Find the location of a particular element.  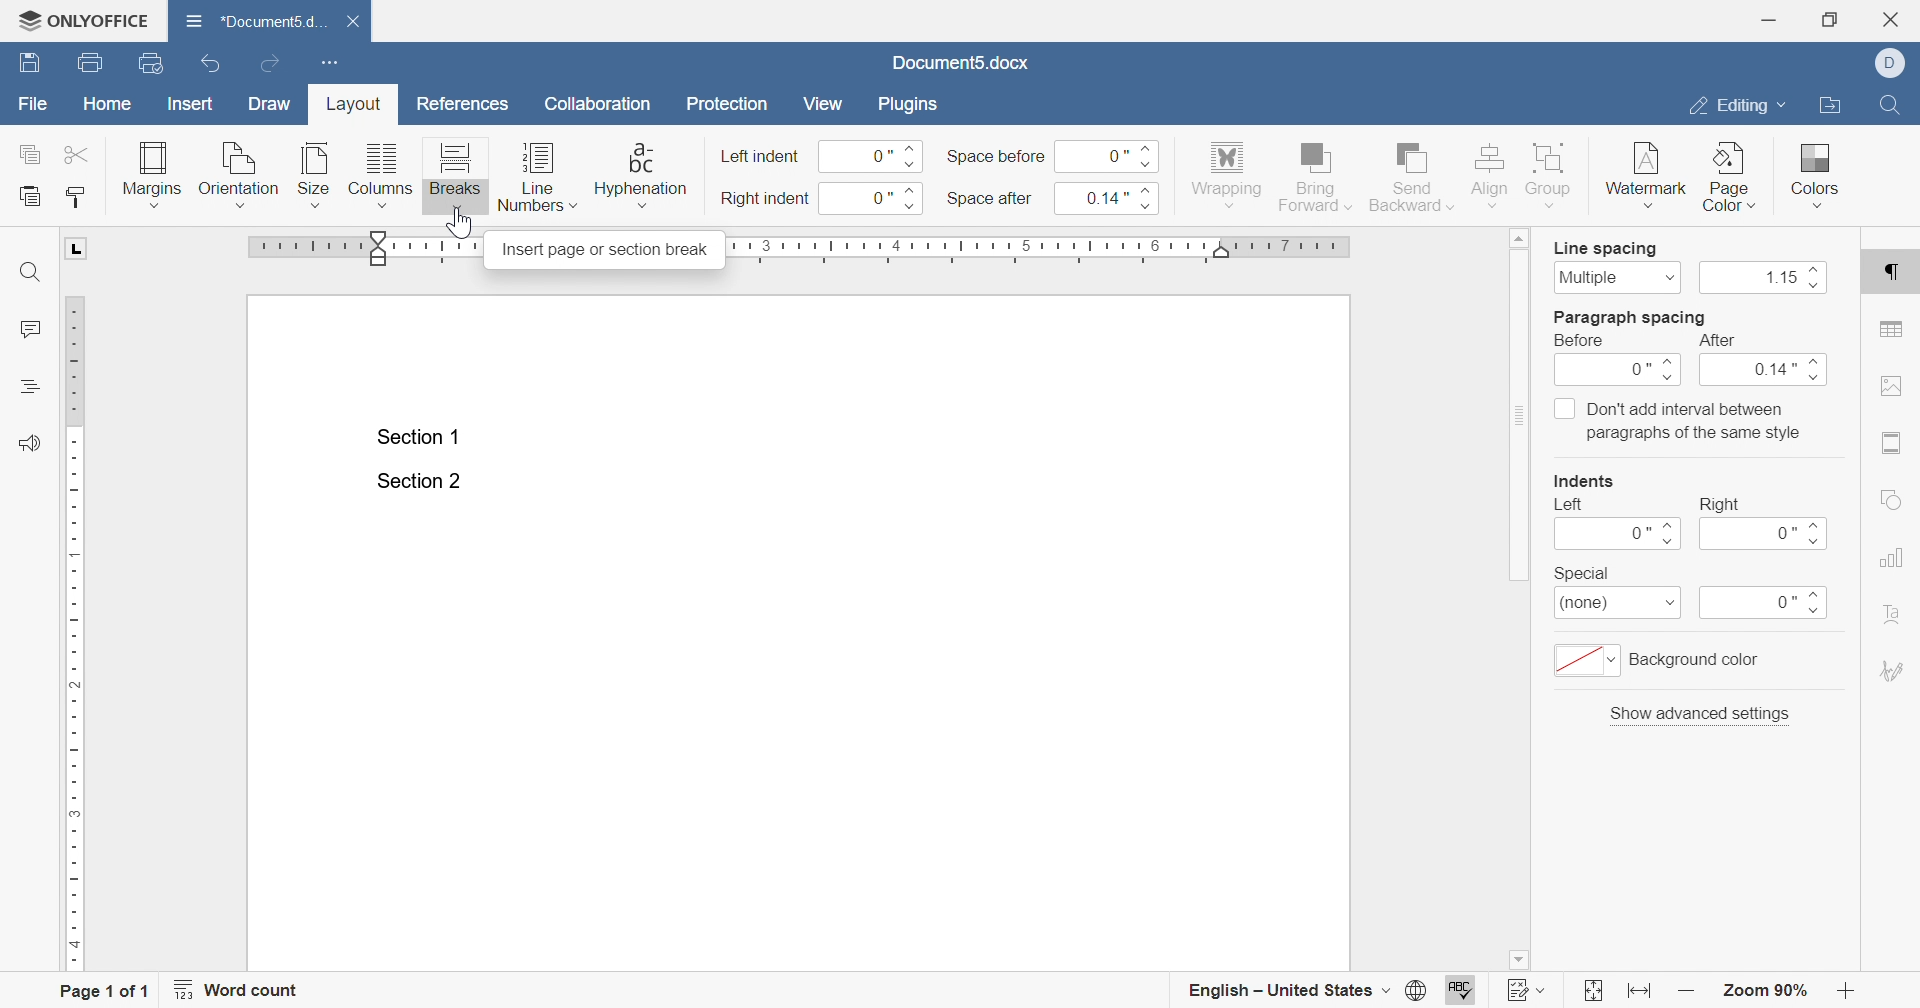

1.15 is located at coordinates (1767, 279).